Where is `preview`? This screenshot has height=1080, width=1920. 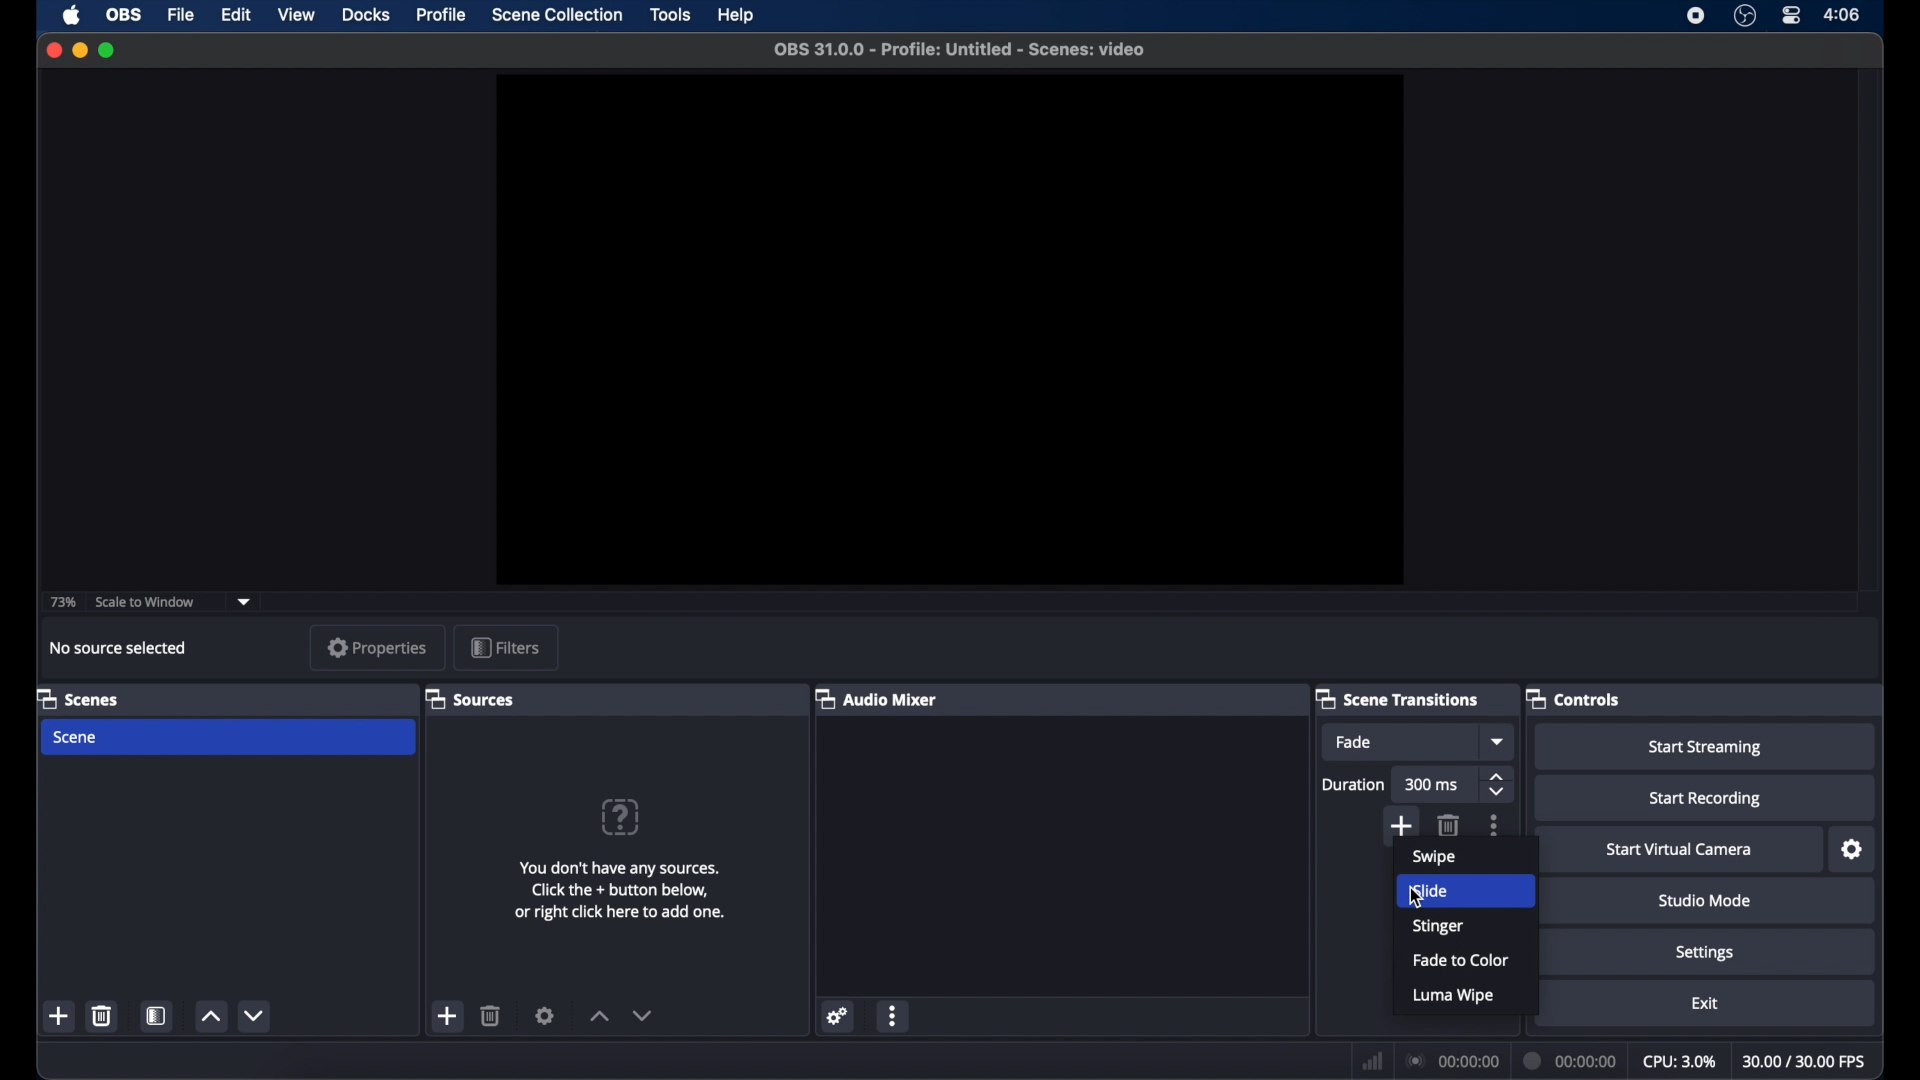
preview is located at coordinates (950, 330).